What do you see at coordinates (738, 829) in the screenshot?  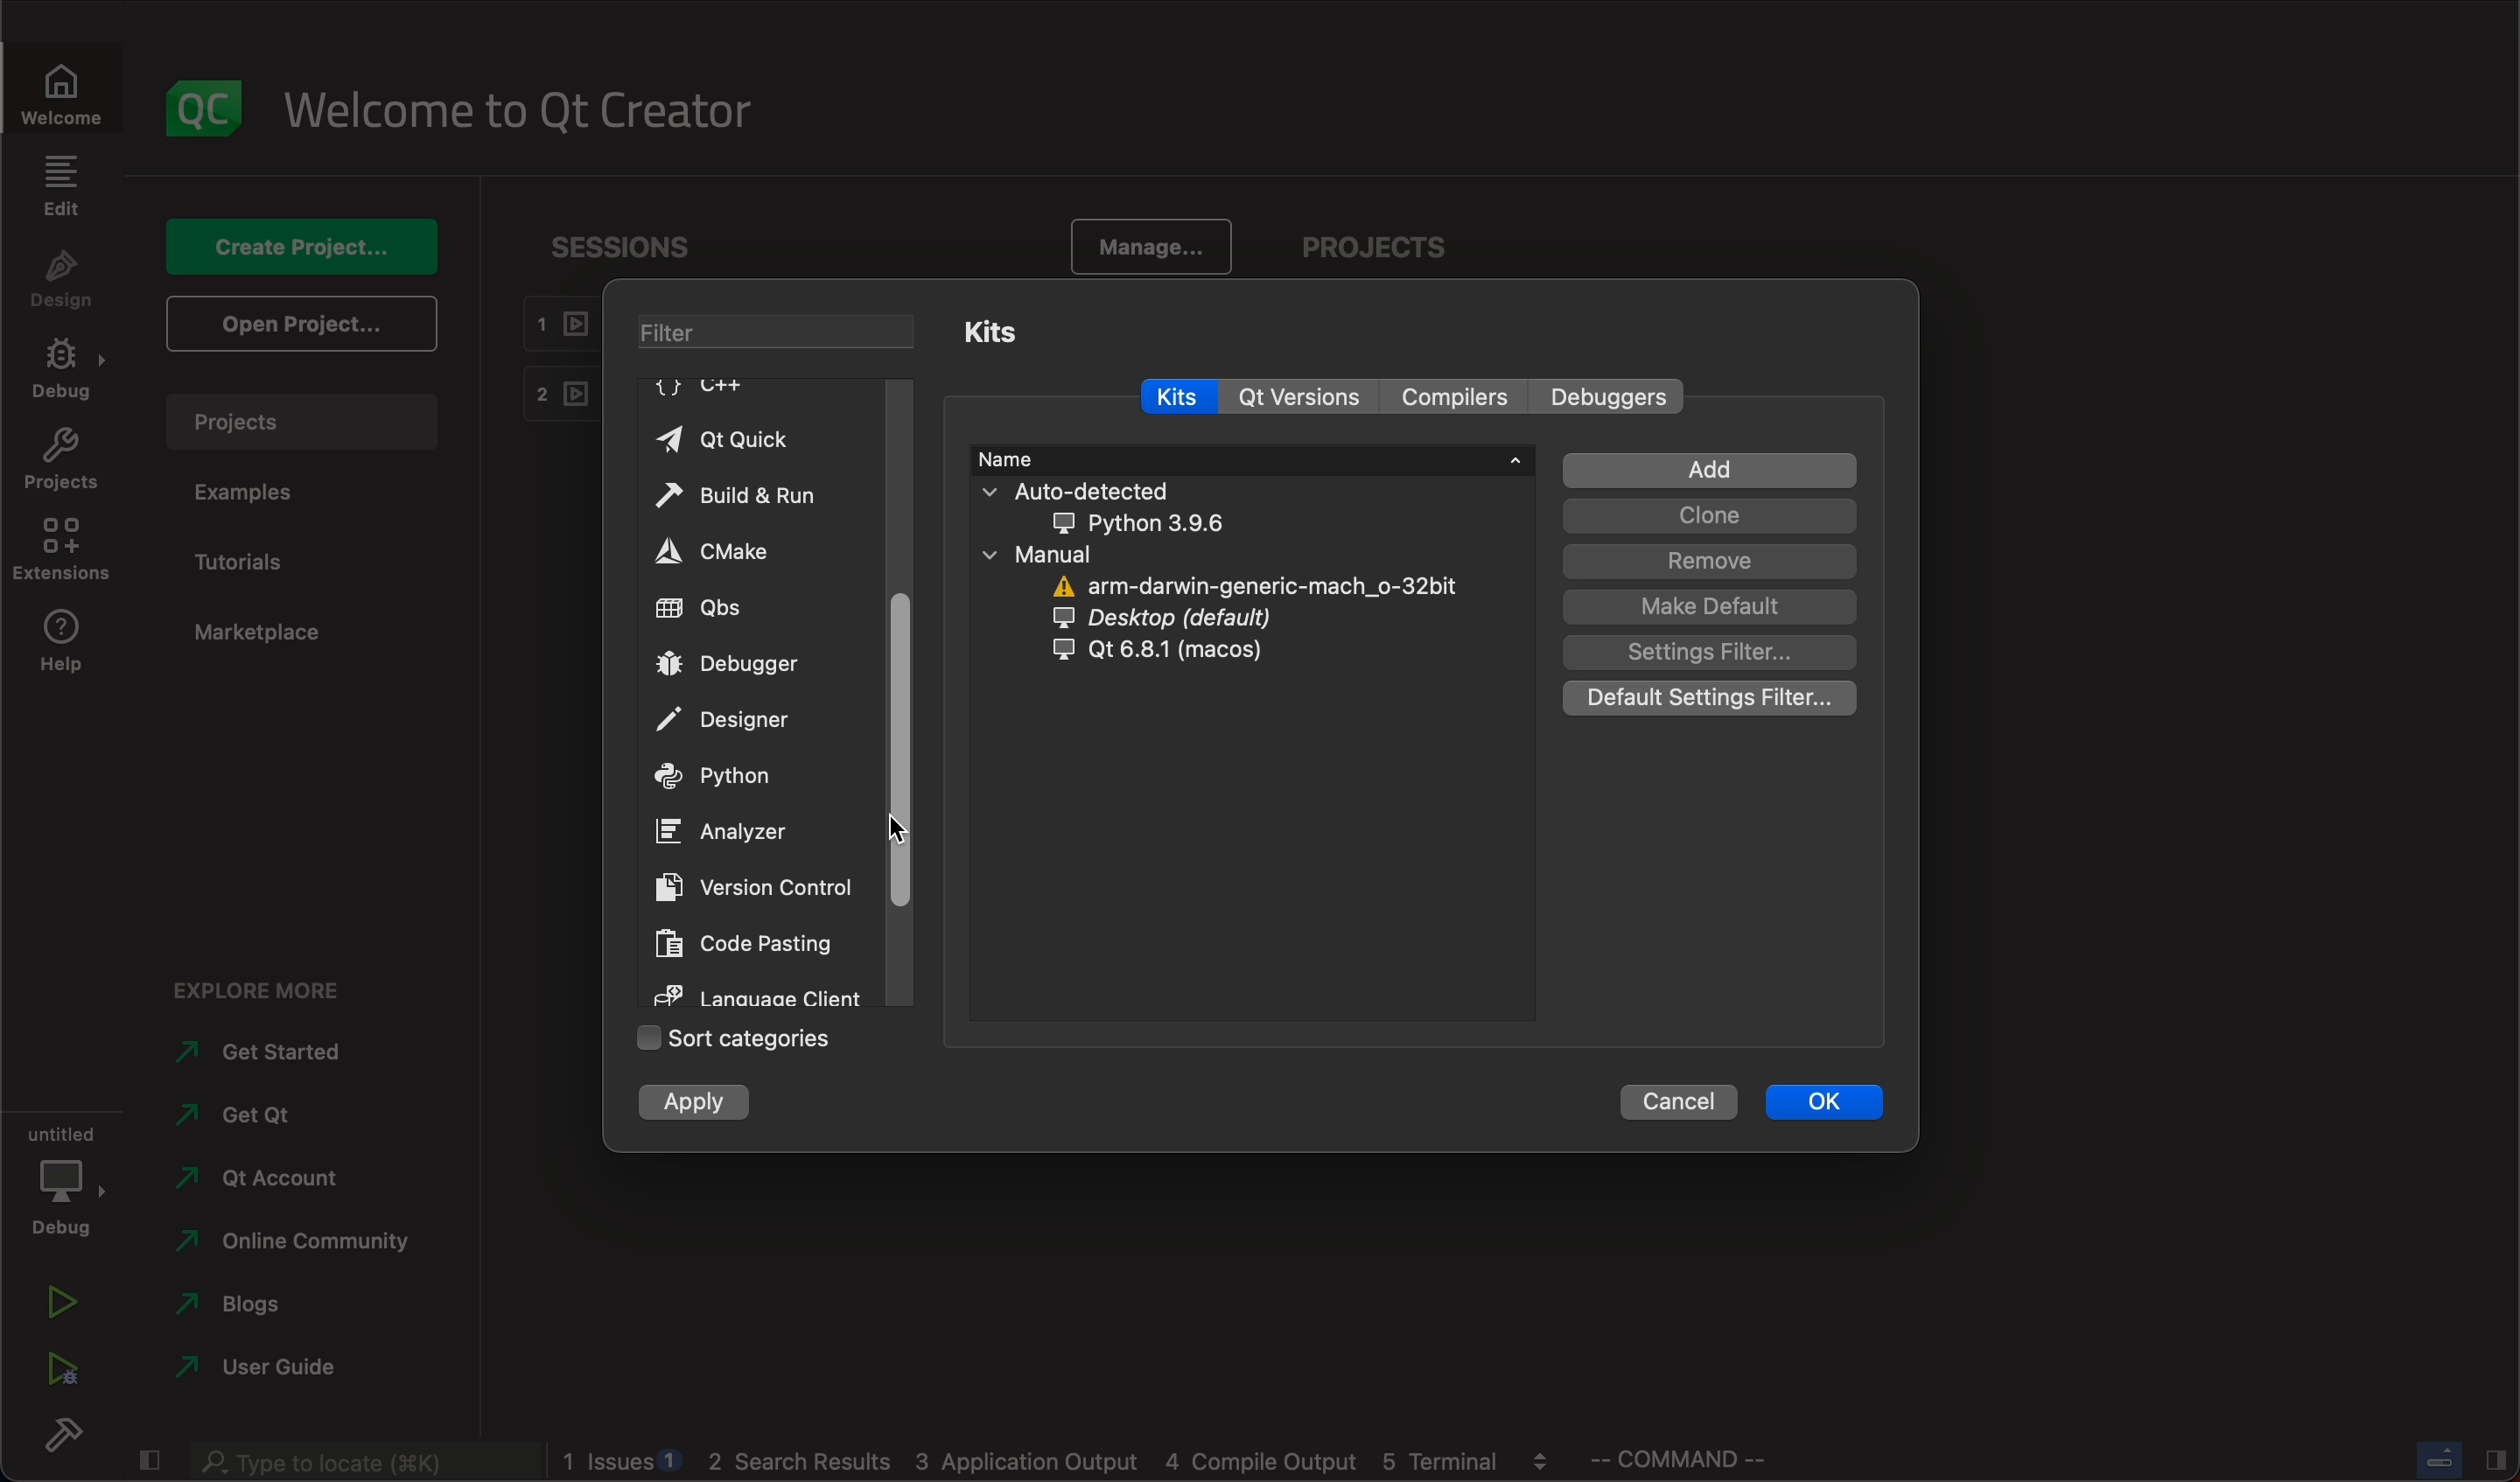 I see `analyzer` at bounding box center [738, 829].